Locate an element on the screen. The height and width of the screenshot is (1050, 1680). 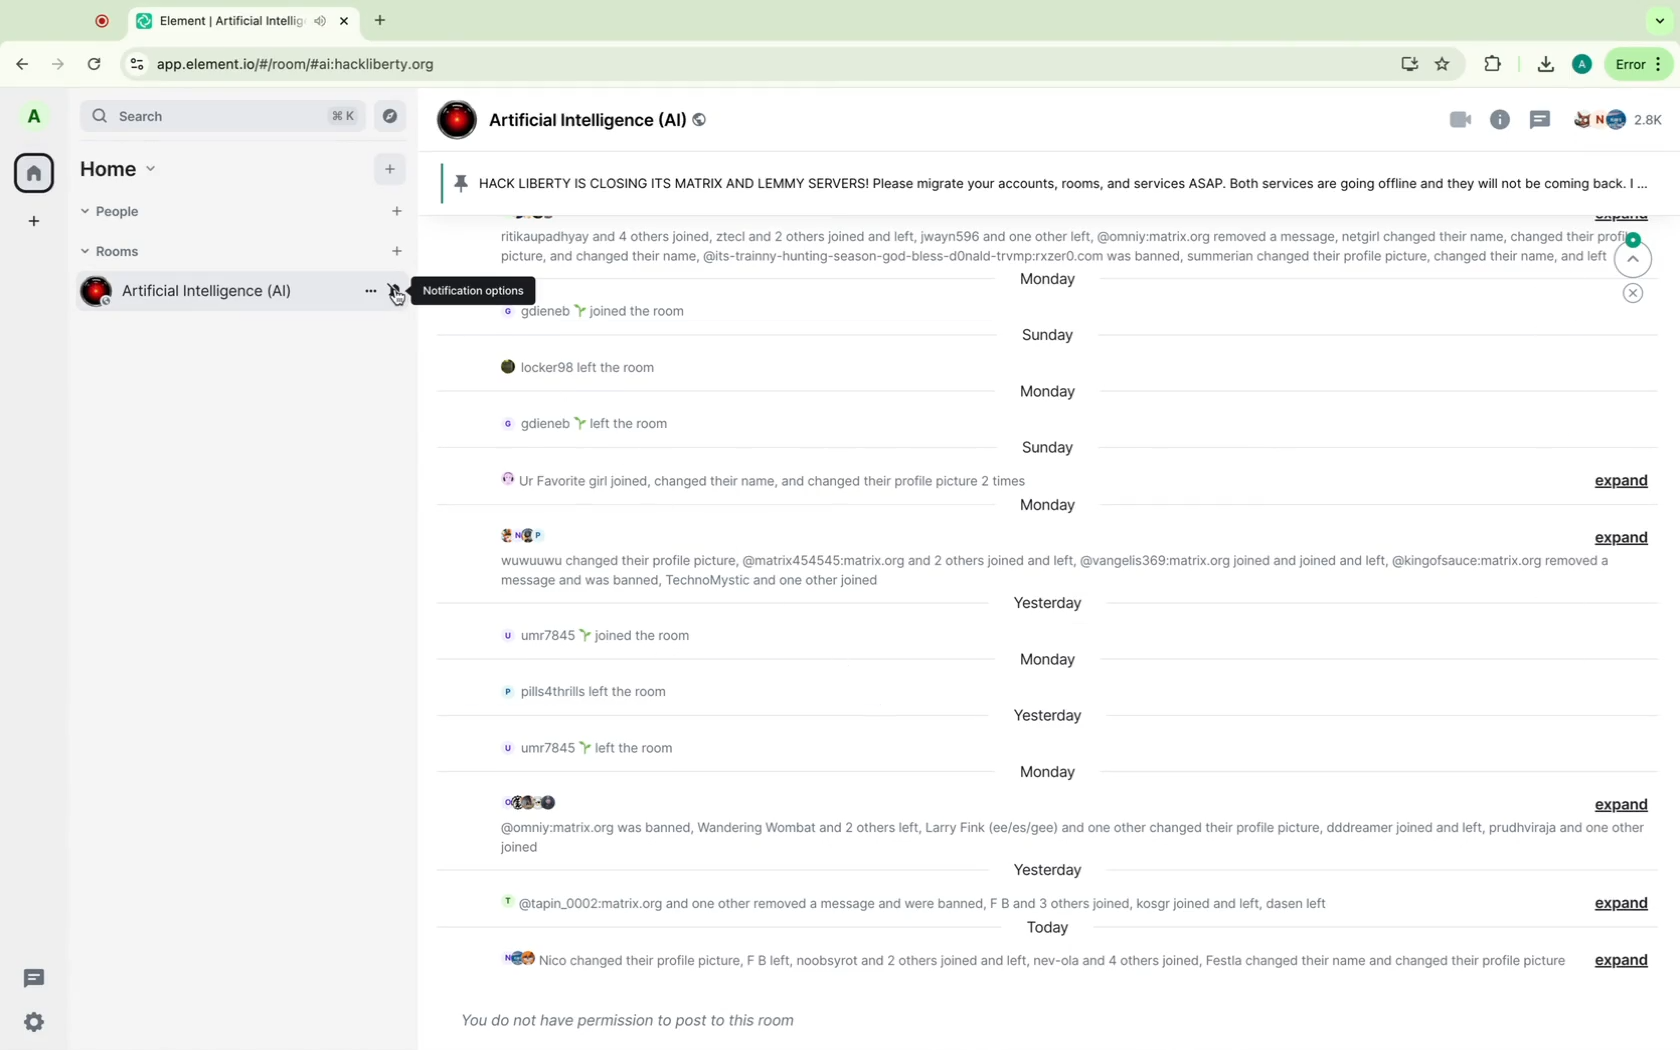
close is located at coordinates (1633, 293).